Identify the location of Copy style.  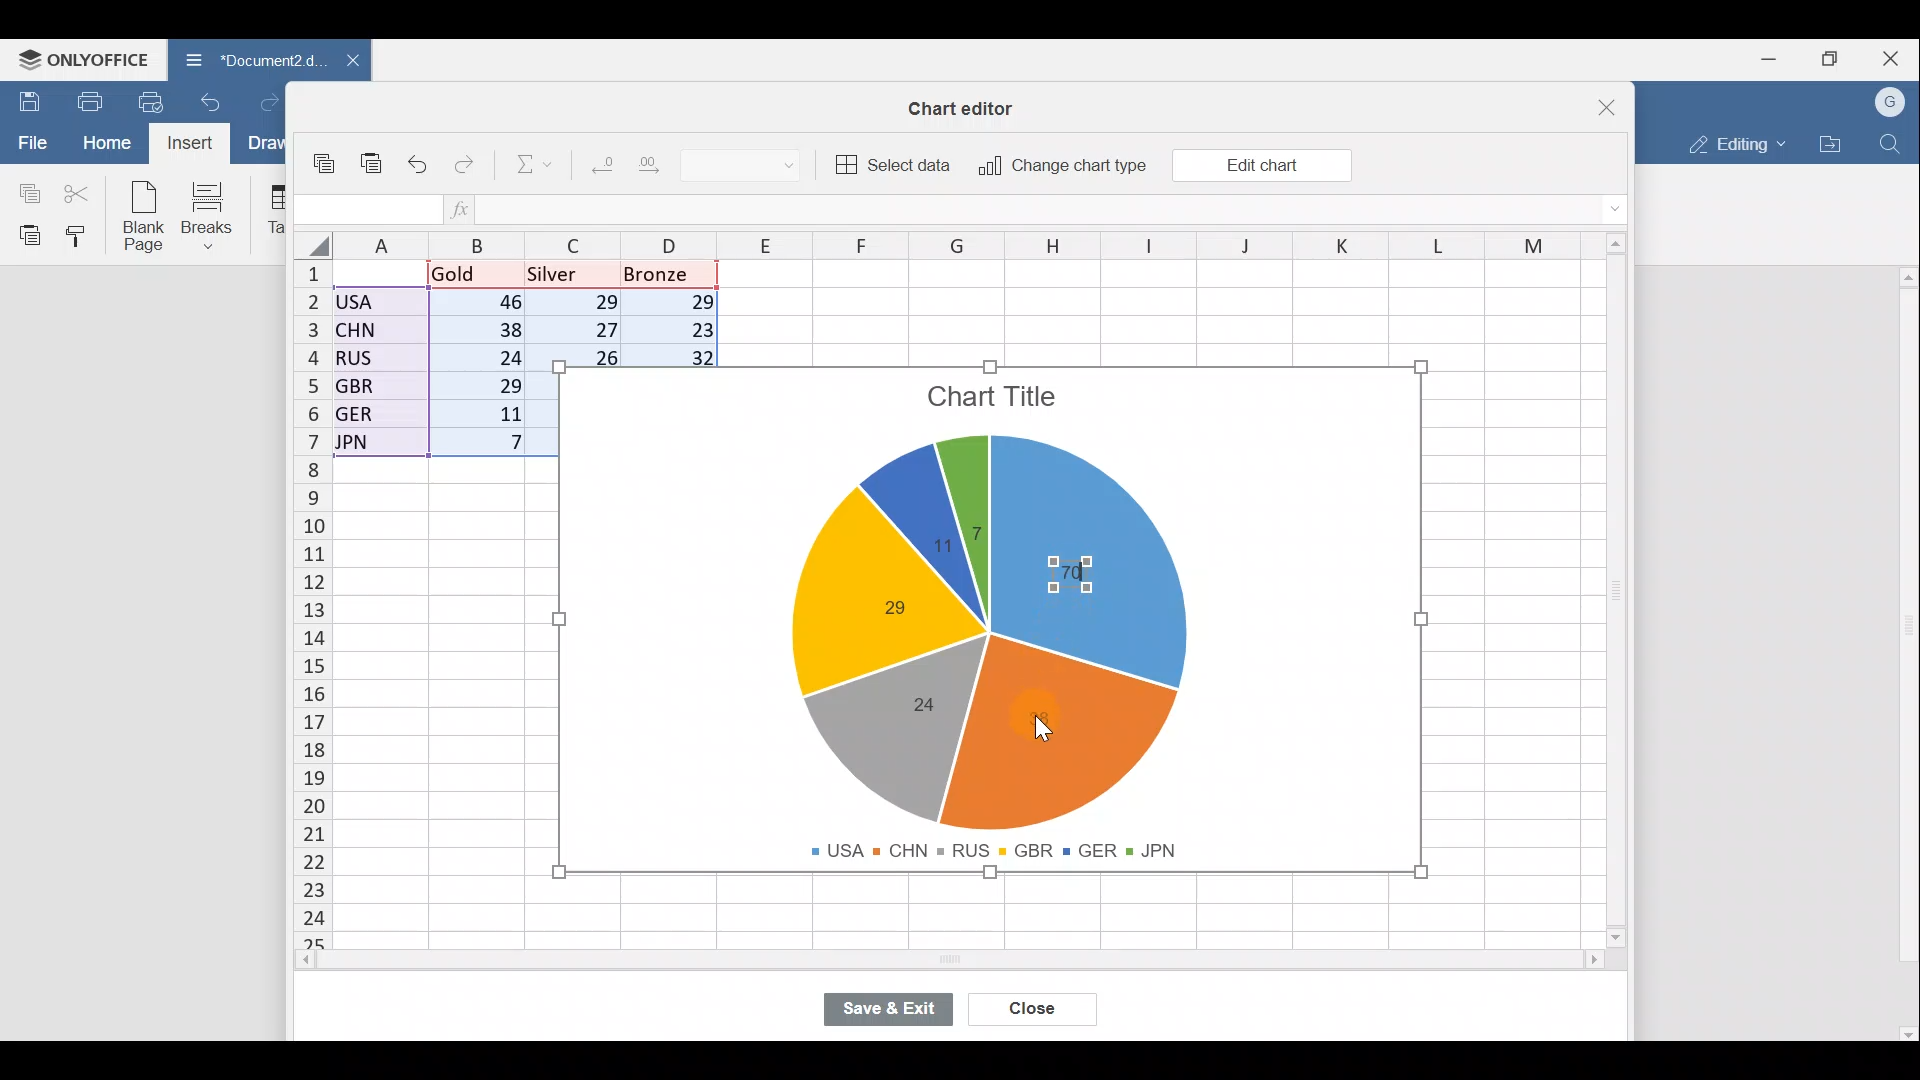
(84, 235).